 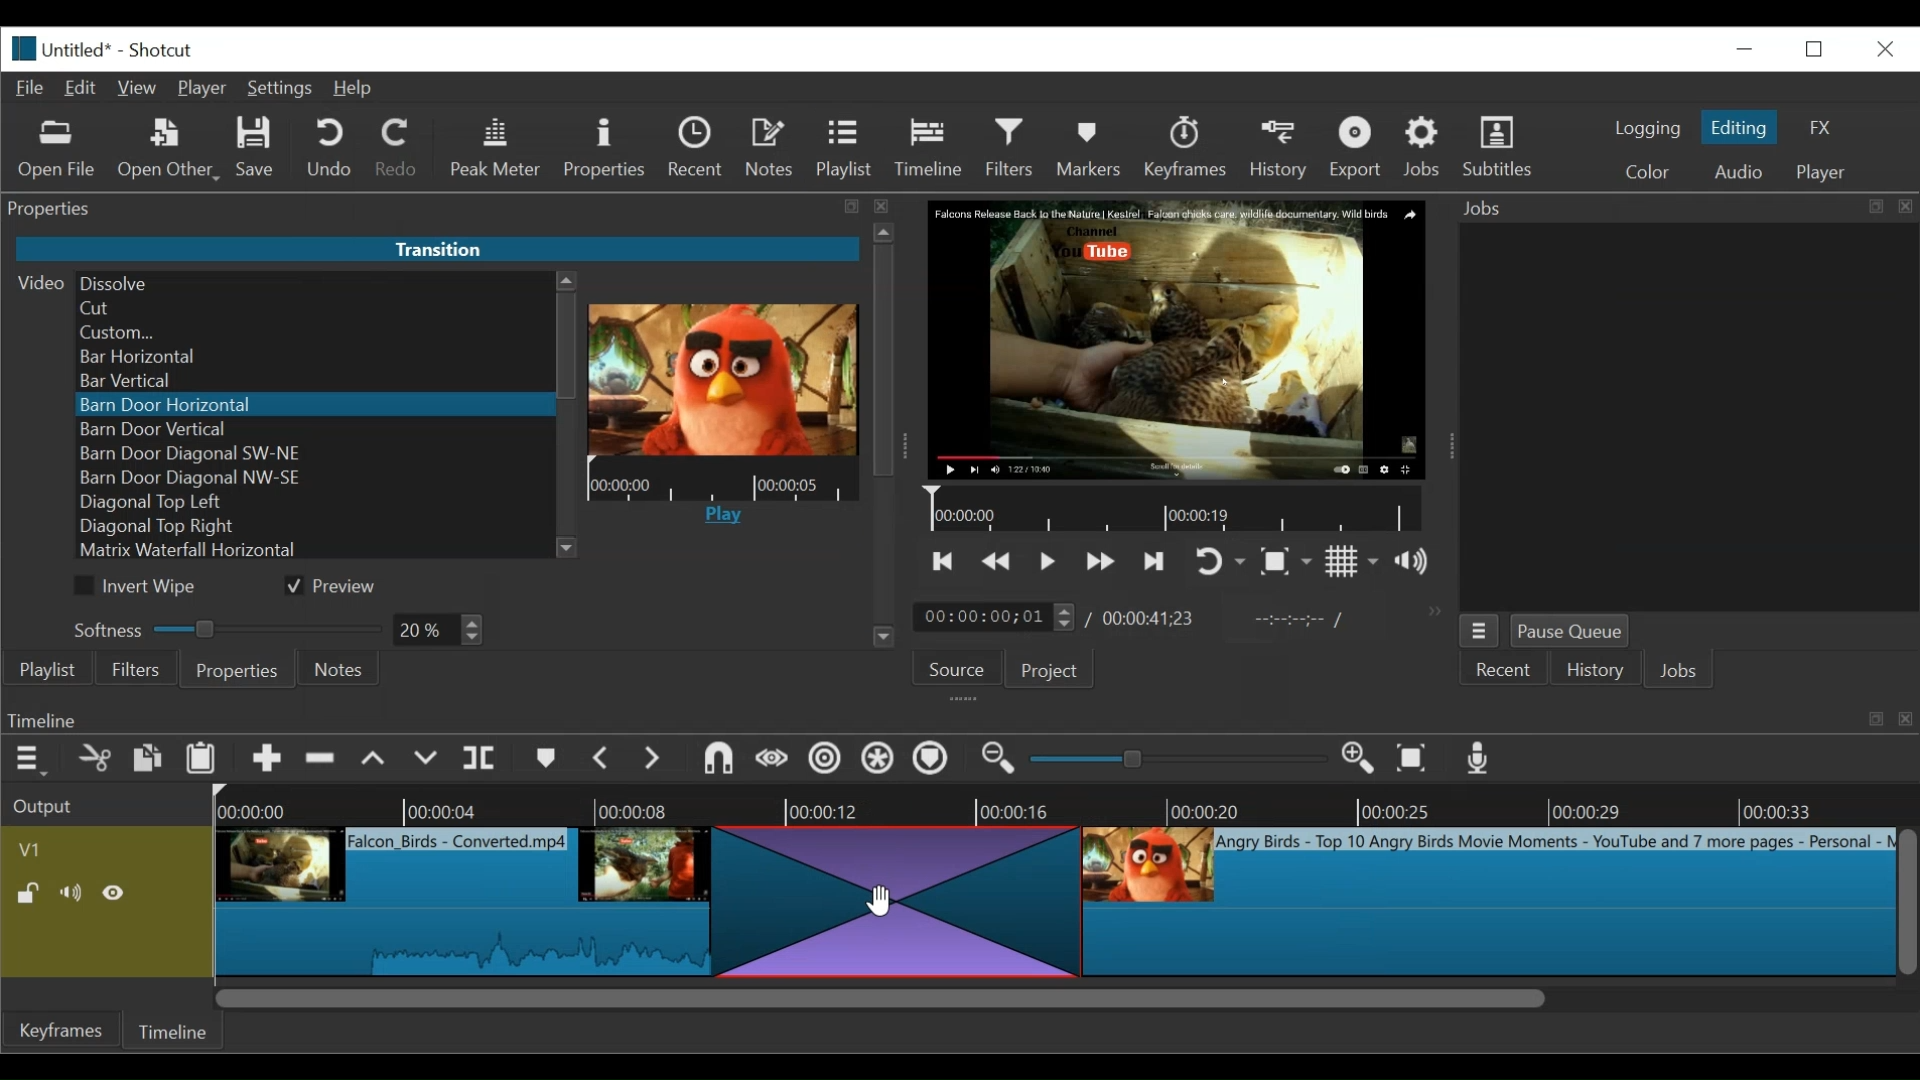 I want to click on Video track name, so click(x=104, y=847).